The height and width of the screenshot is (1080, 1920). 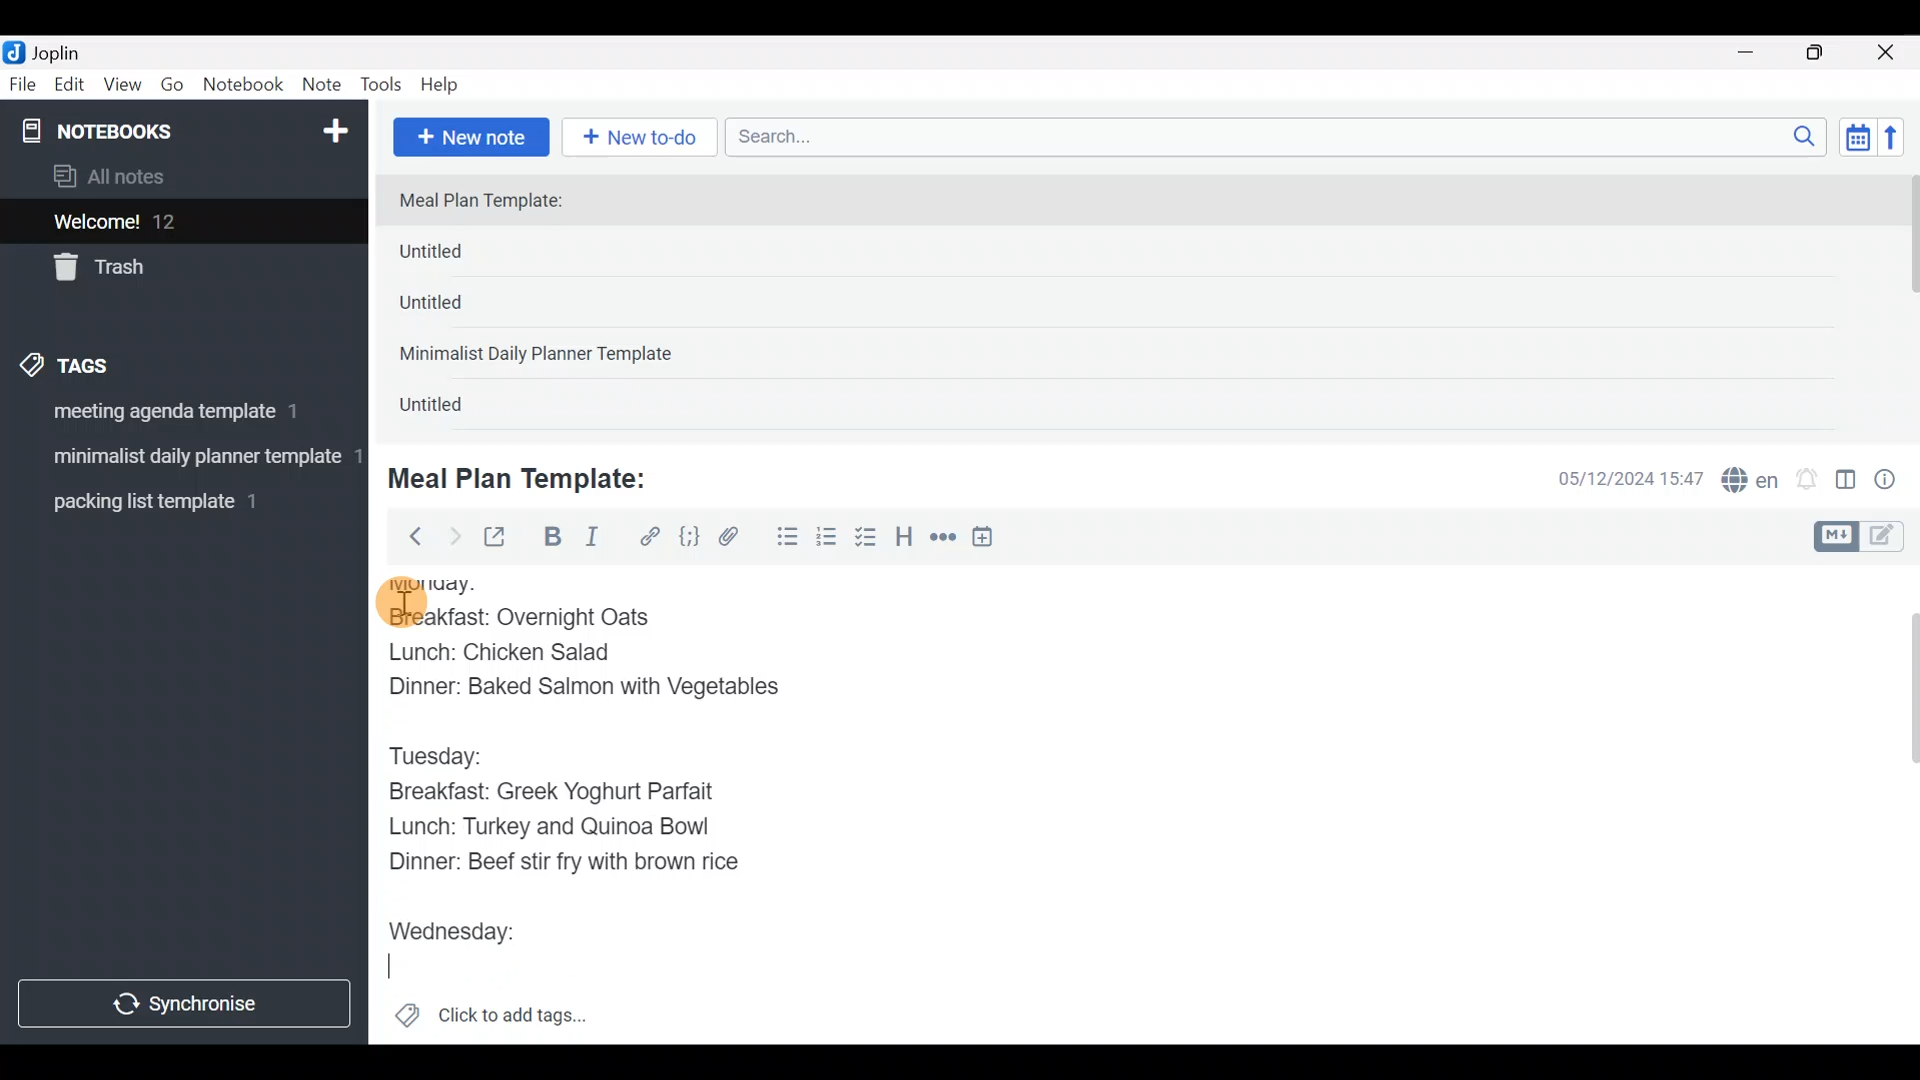 What do you see at coordinates (555, 826) in the screenshot?
I see `Lunch: Turkey and Quinoa Bowl` at bounding box center [555, 826].